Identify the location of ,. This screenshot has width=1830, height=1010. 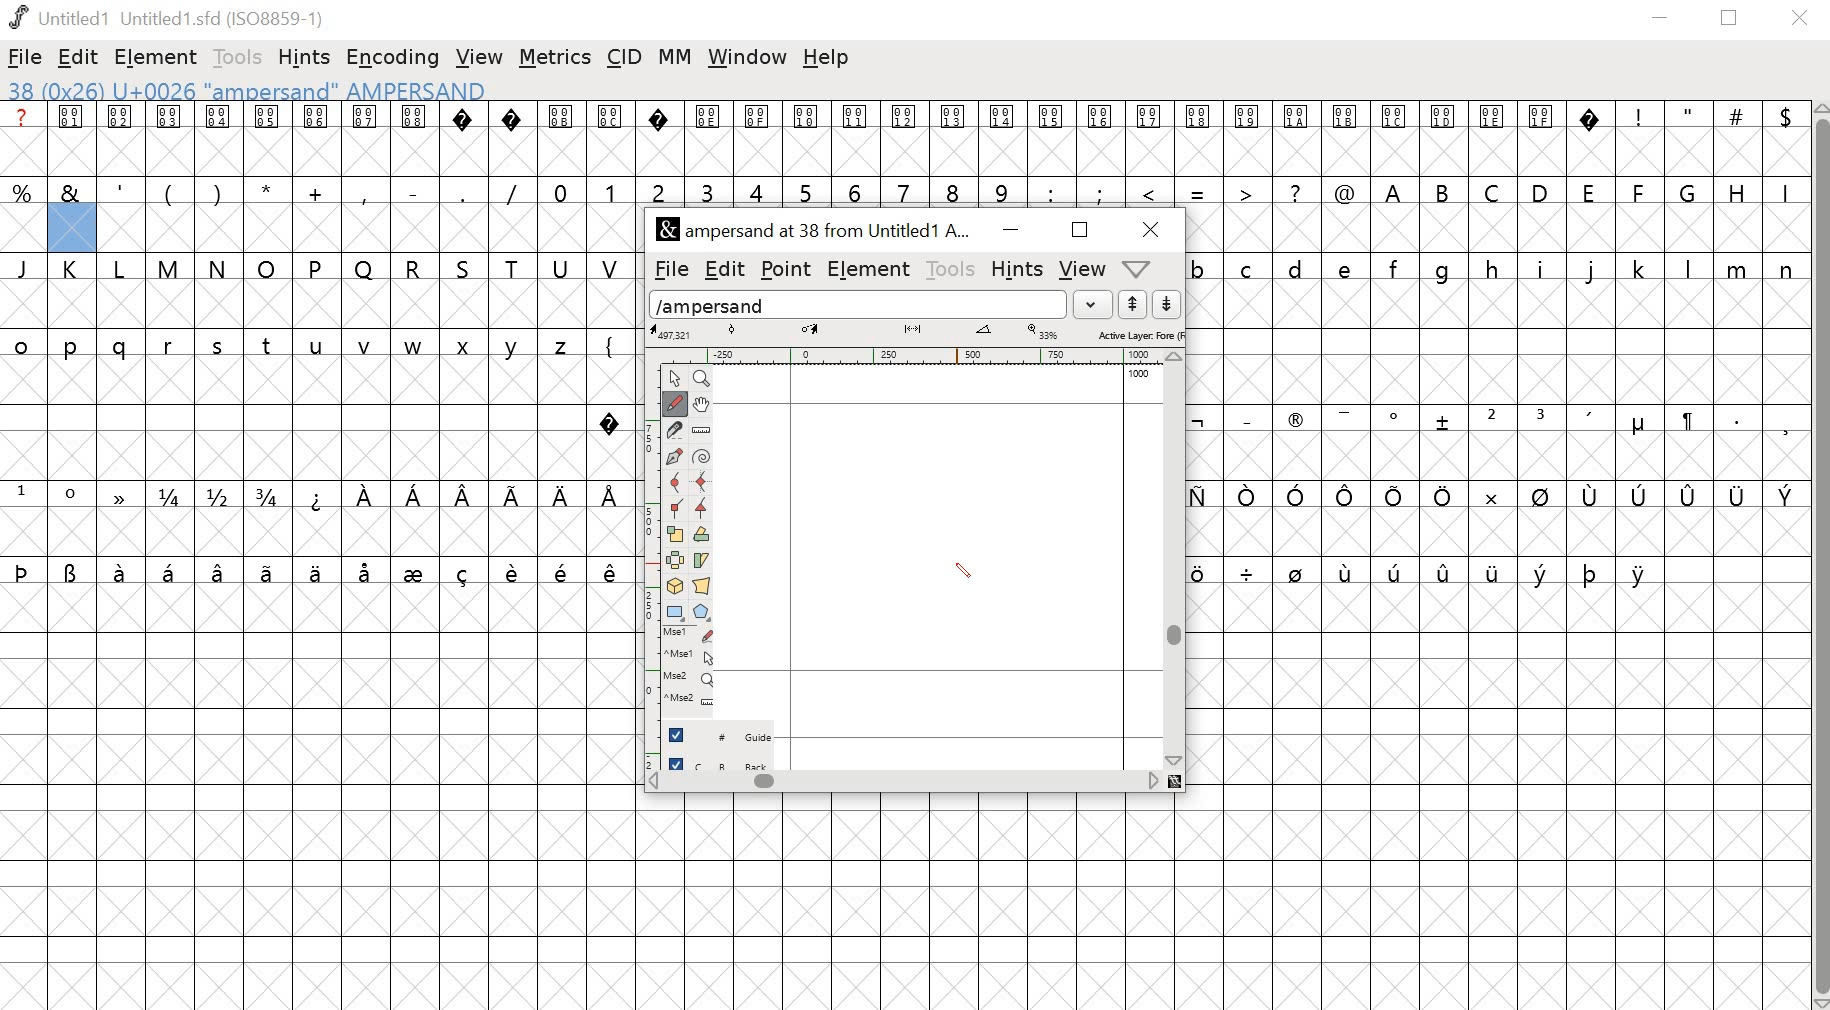
(1785, 425).